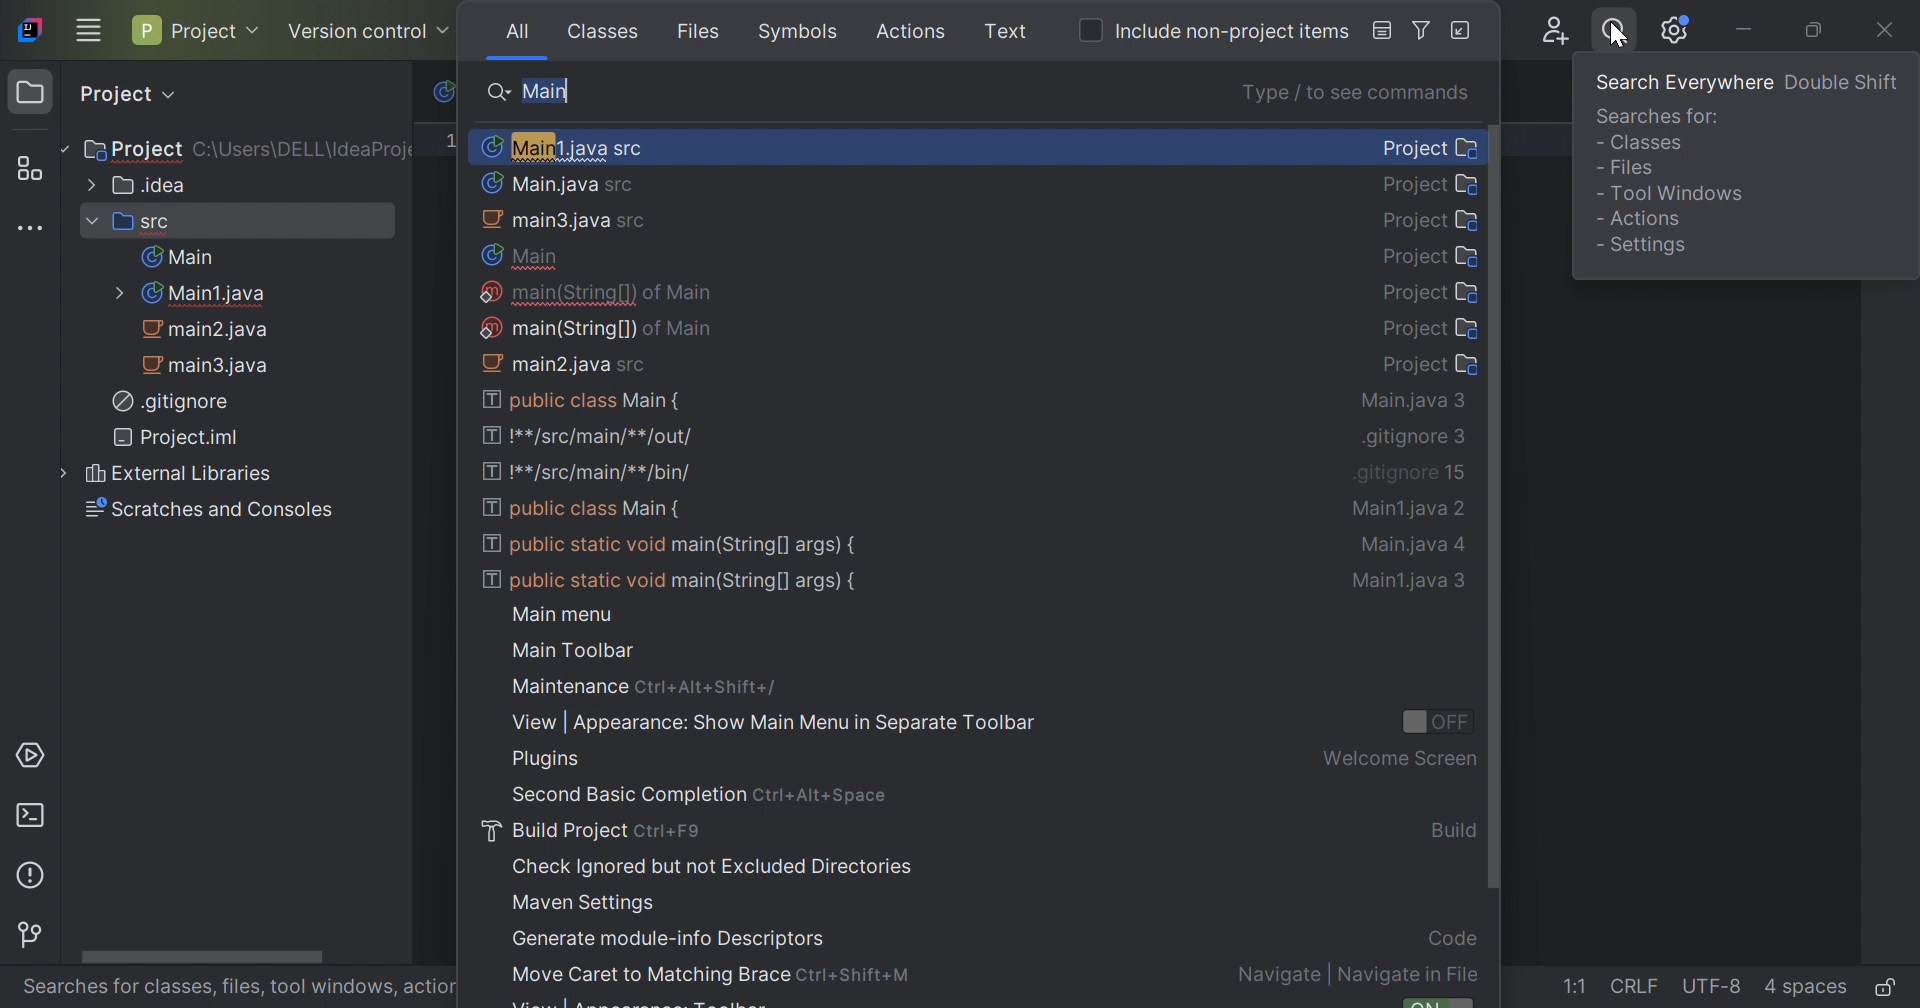  What do you see at coordinates (568, 685) in the screenshot?
I see `Maintenance` at bounding box center [568, 685].